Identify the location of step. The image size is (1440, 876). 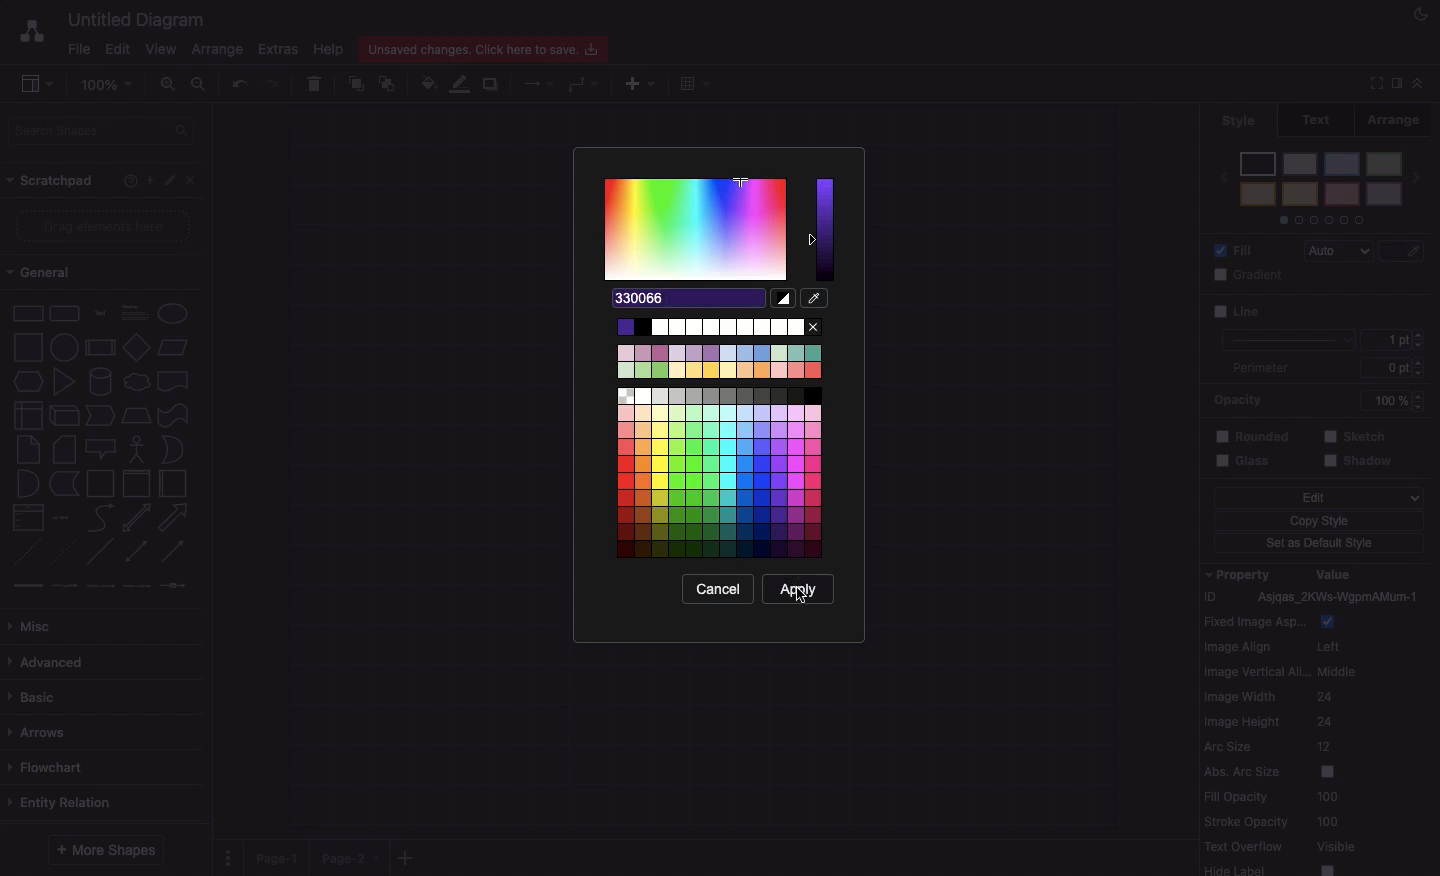
(98, 414).